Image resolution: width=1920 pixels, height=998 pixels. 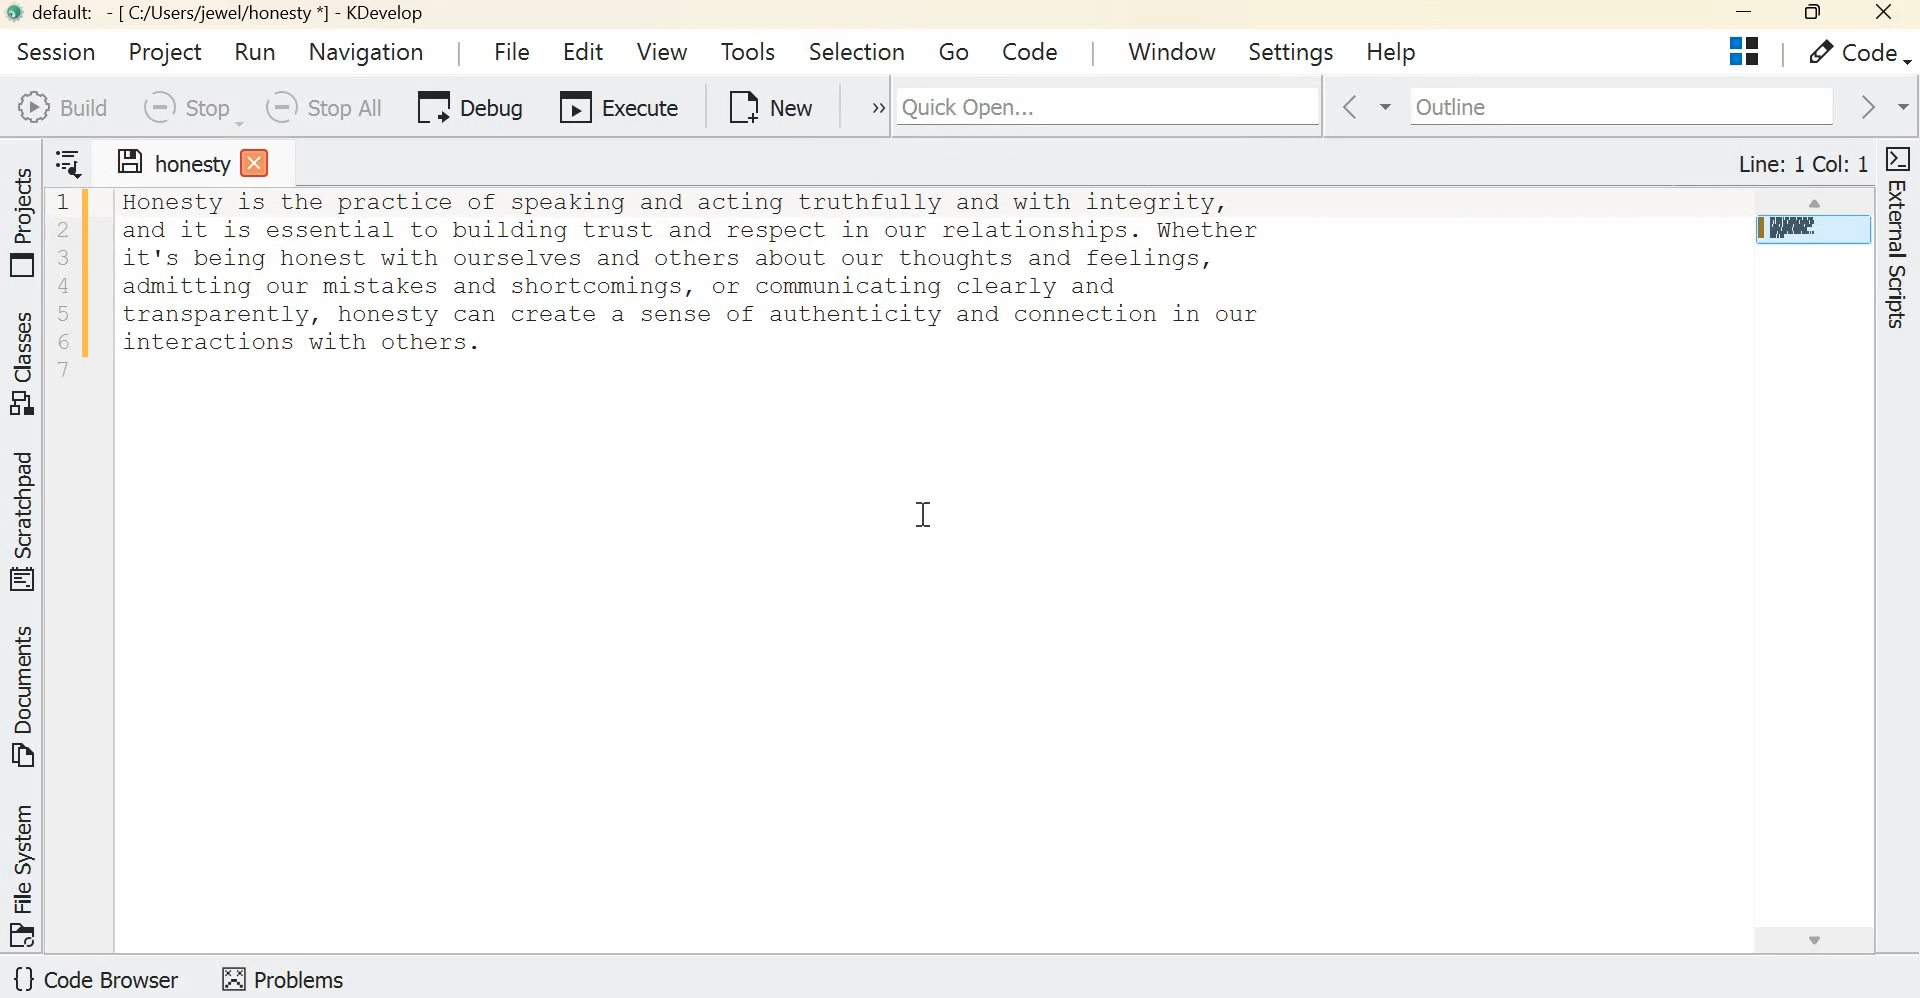 I want to click on Window, so click(x=1178, y=49).